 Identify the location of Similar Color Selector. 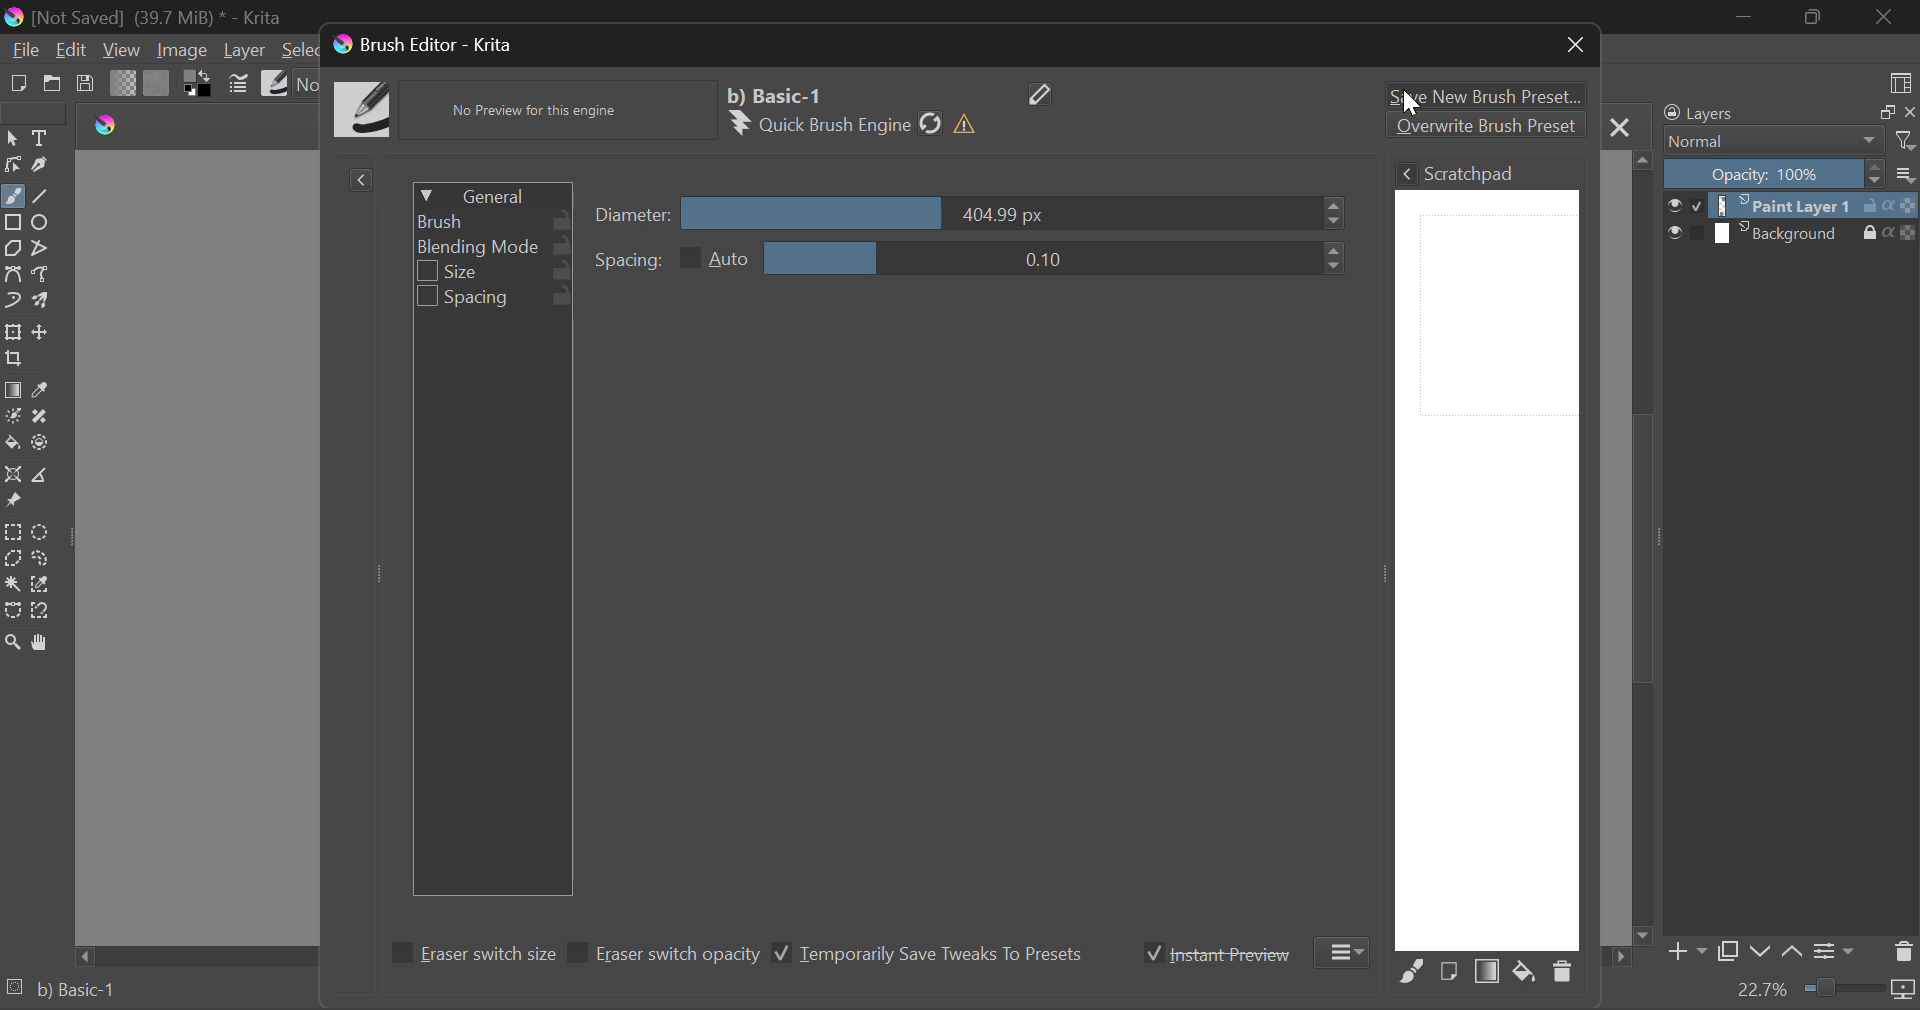
(40, 585).